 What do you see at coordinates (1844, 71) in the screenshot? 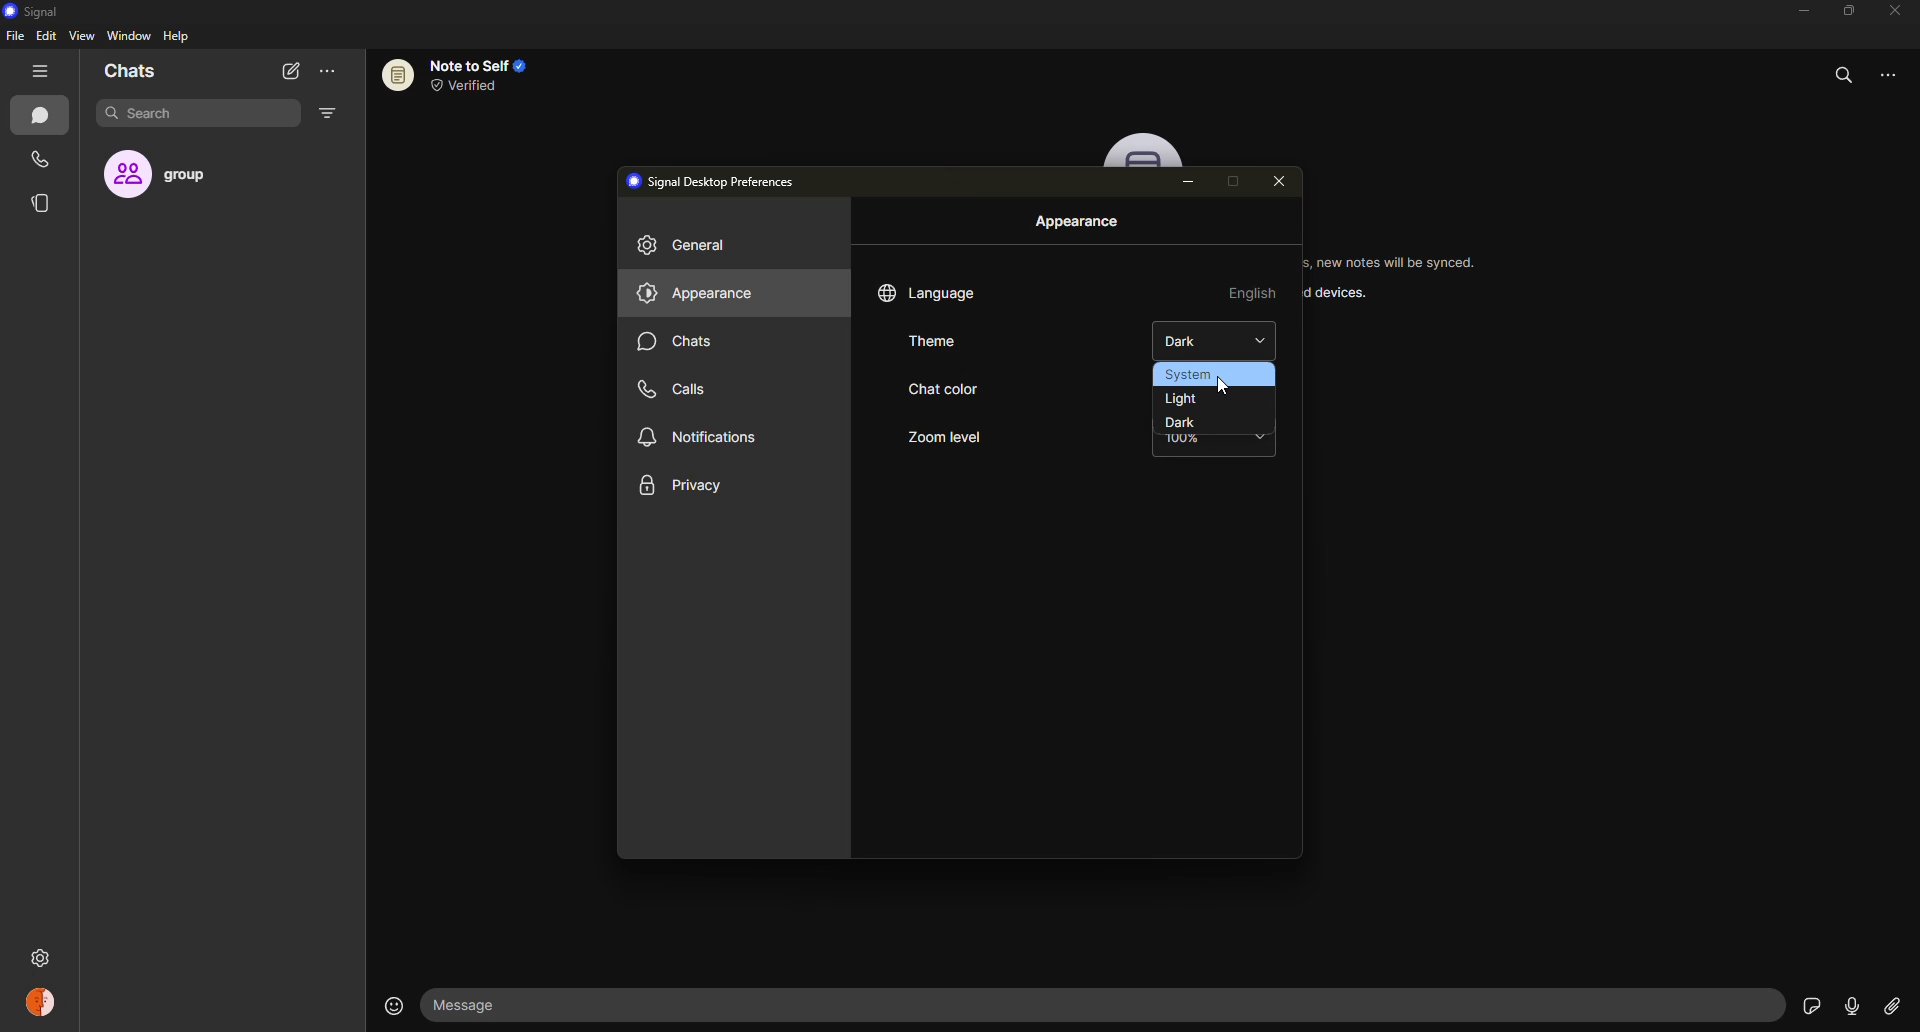
I see `search` at bounding box center [1844, 71].